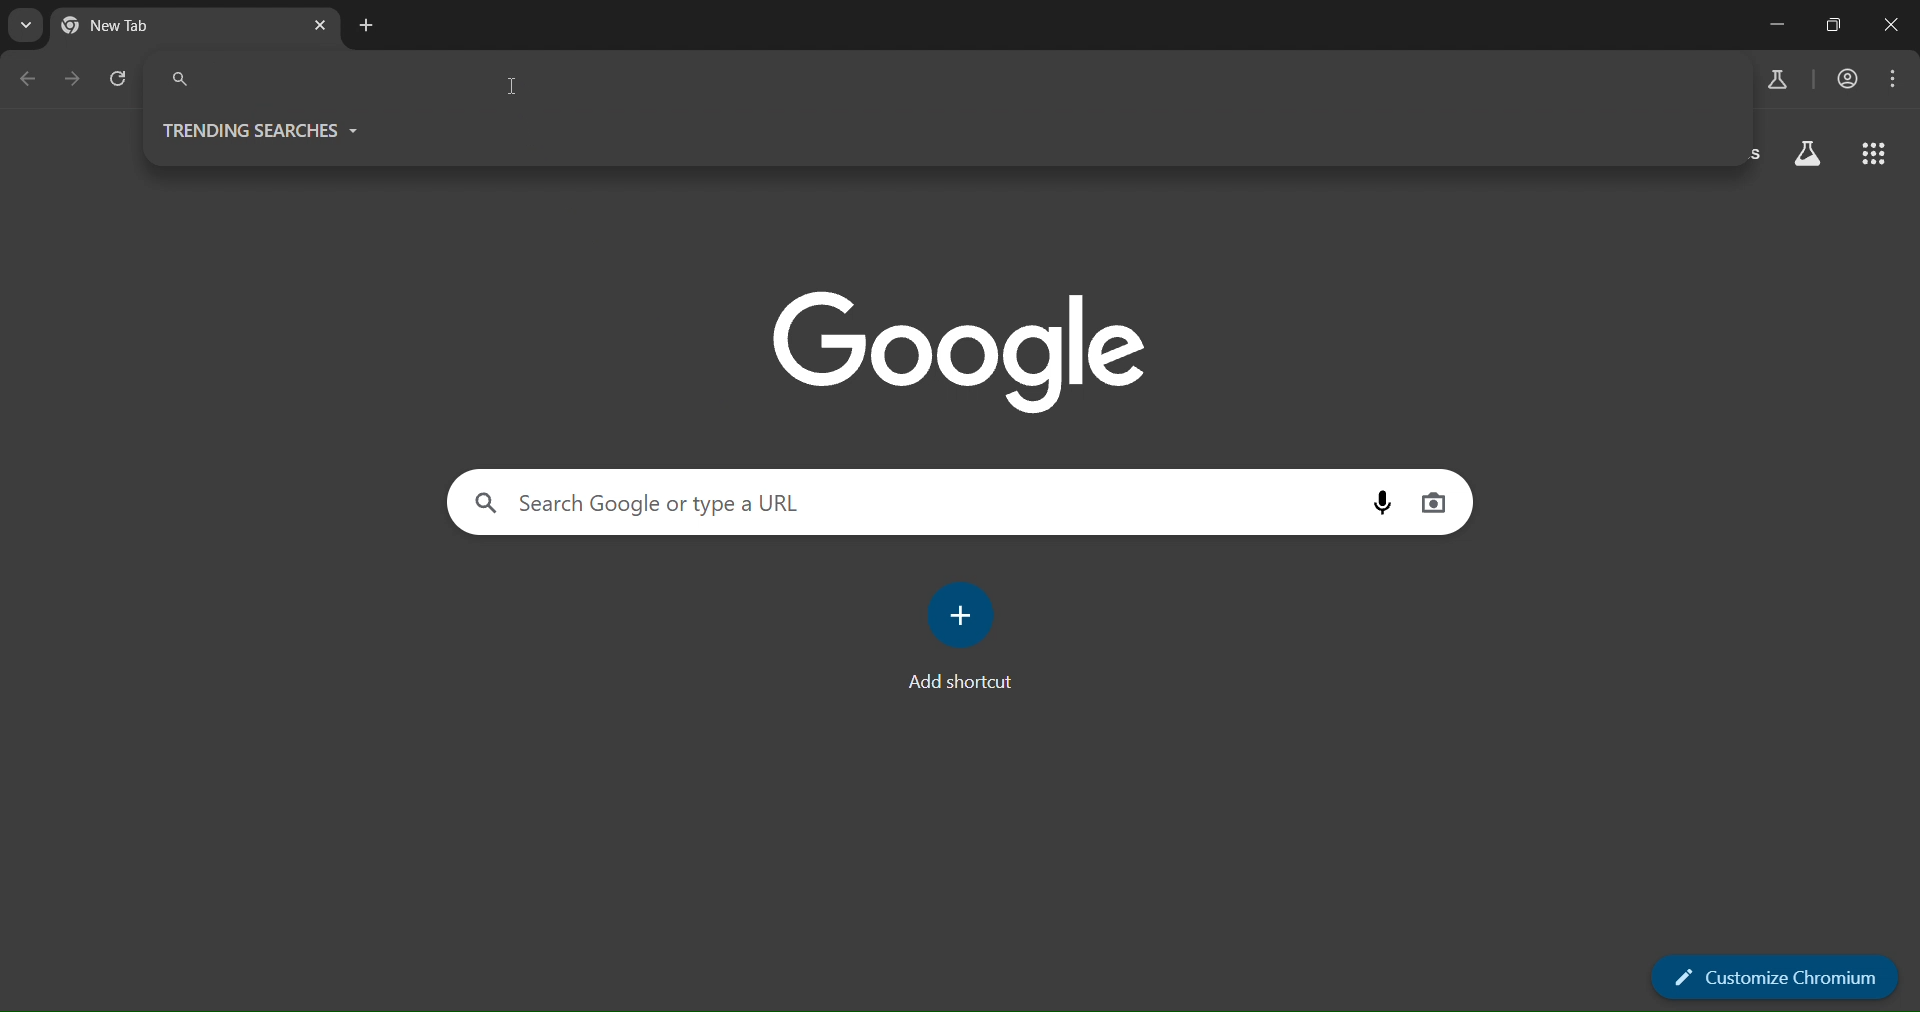  Describe the element at coordinates (964, 617) in the screenshot. I see `add` at that location.